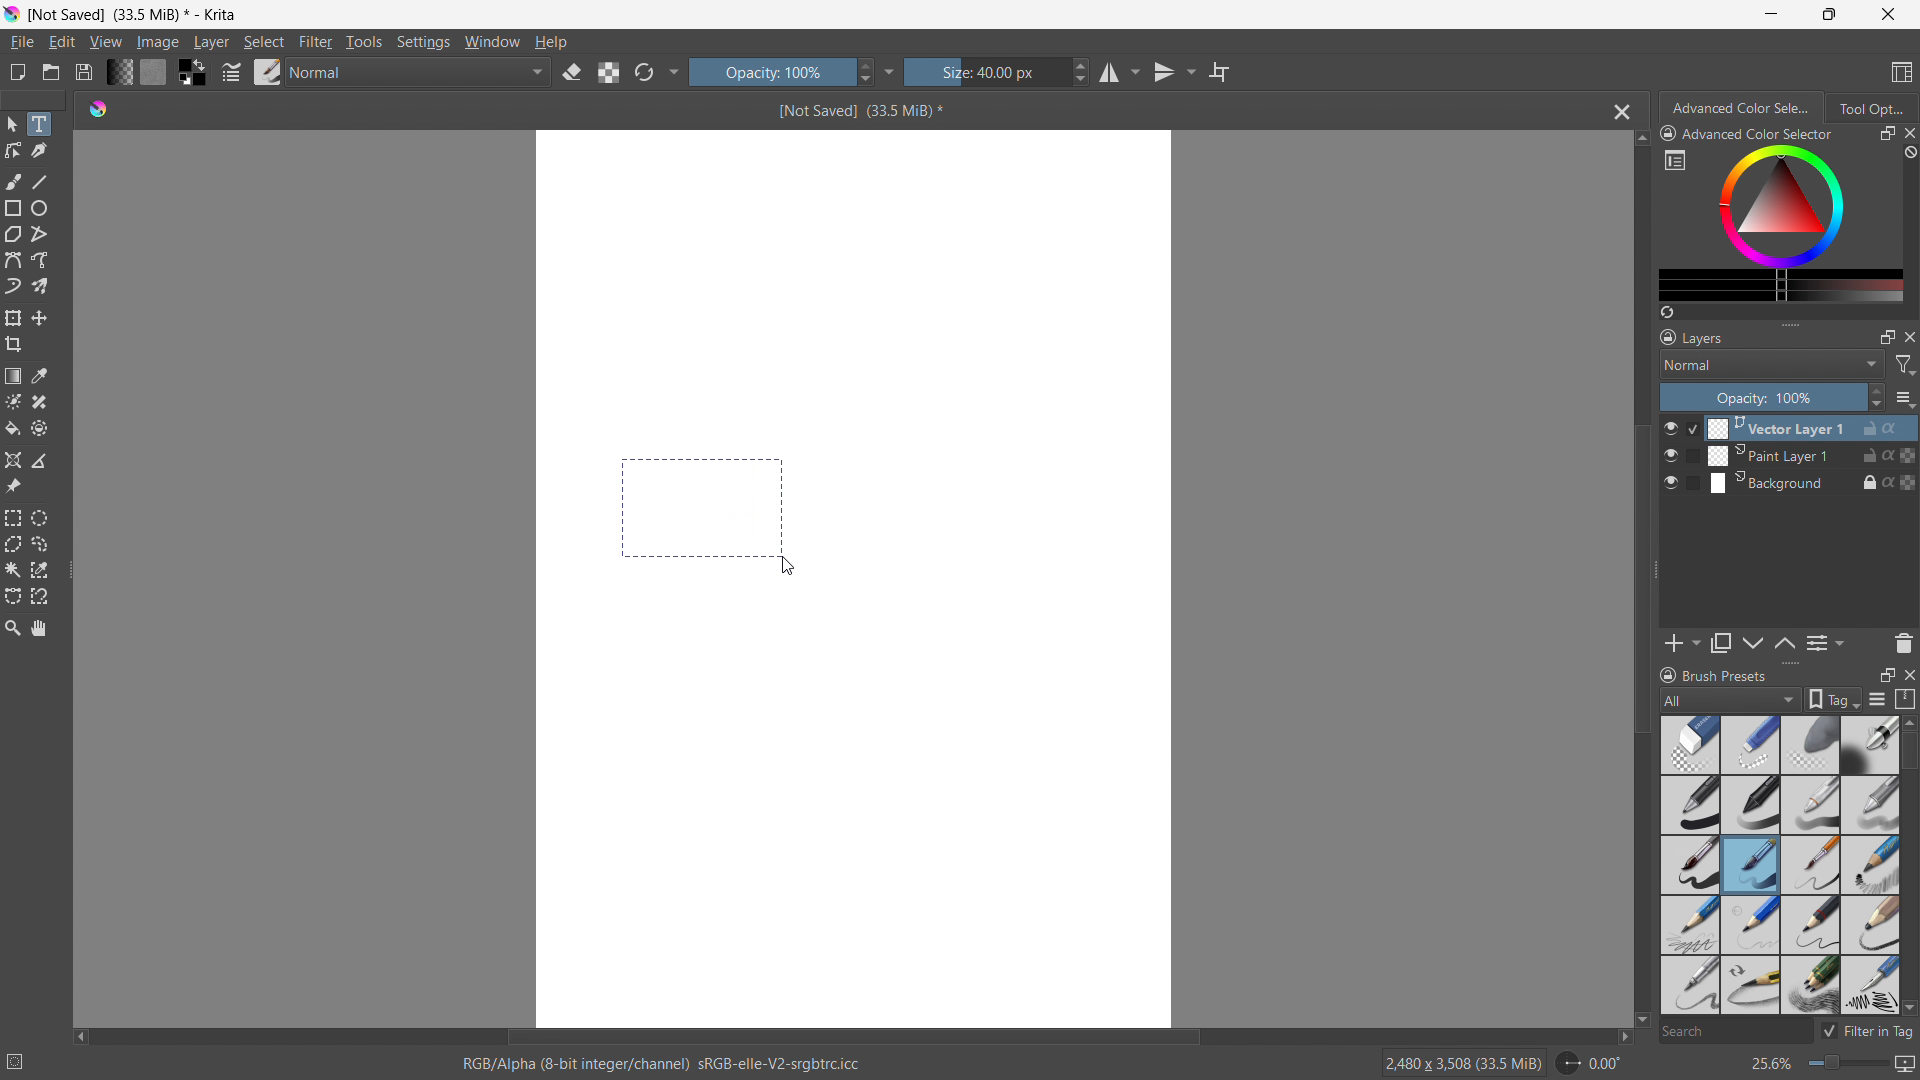 The width and height of the screenshot is (1920, 1080). Describe the element at coordinates (1784, 642) in the screenshot. I see `move layer down` at that location.